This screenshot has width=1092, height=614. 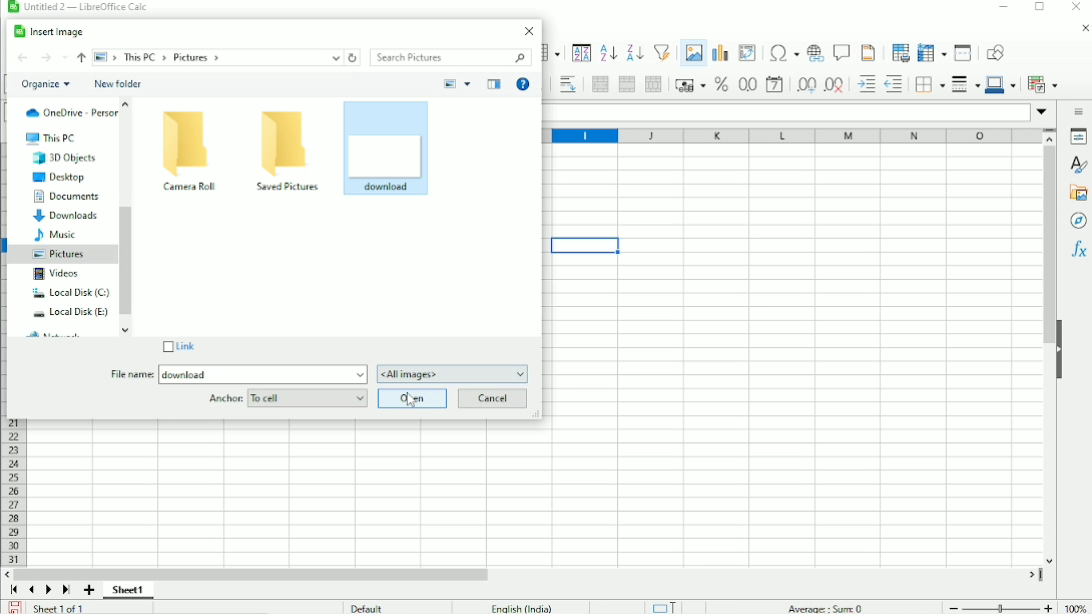 I want to click on Properties, so click(x=1078, y=139).